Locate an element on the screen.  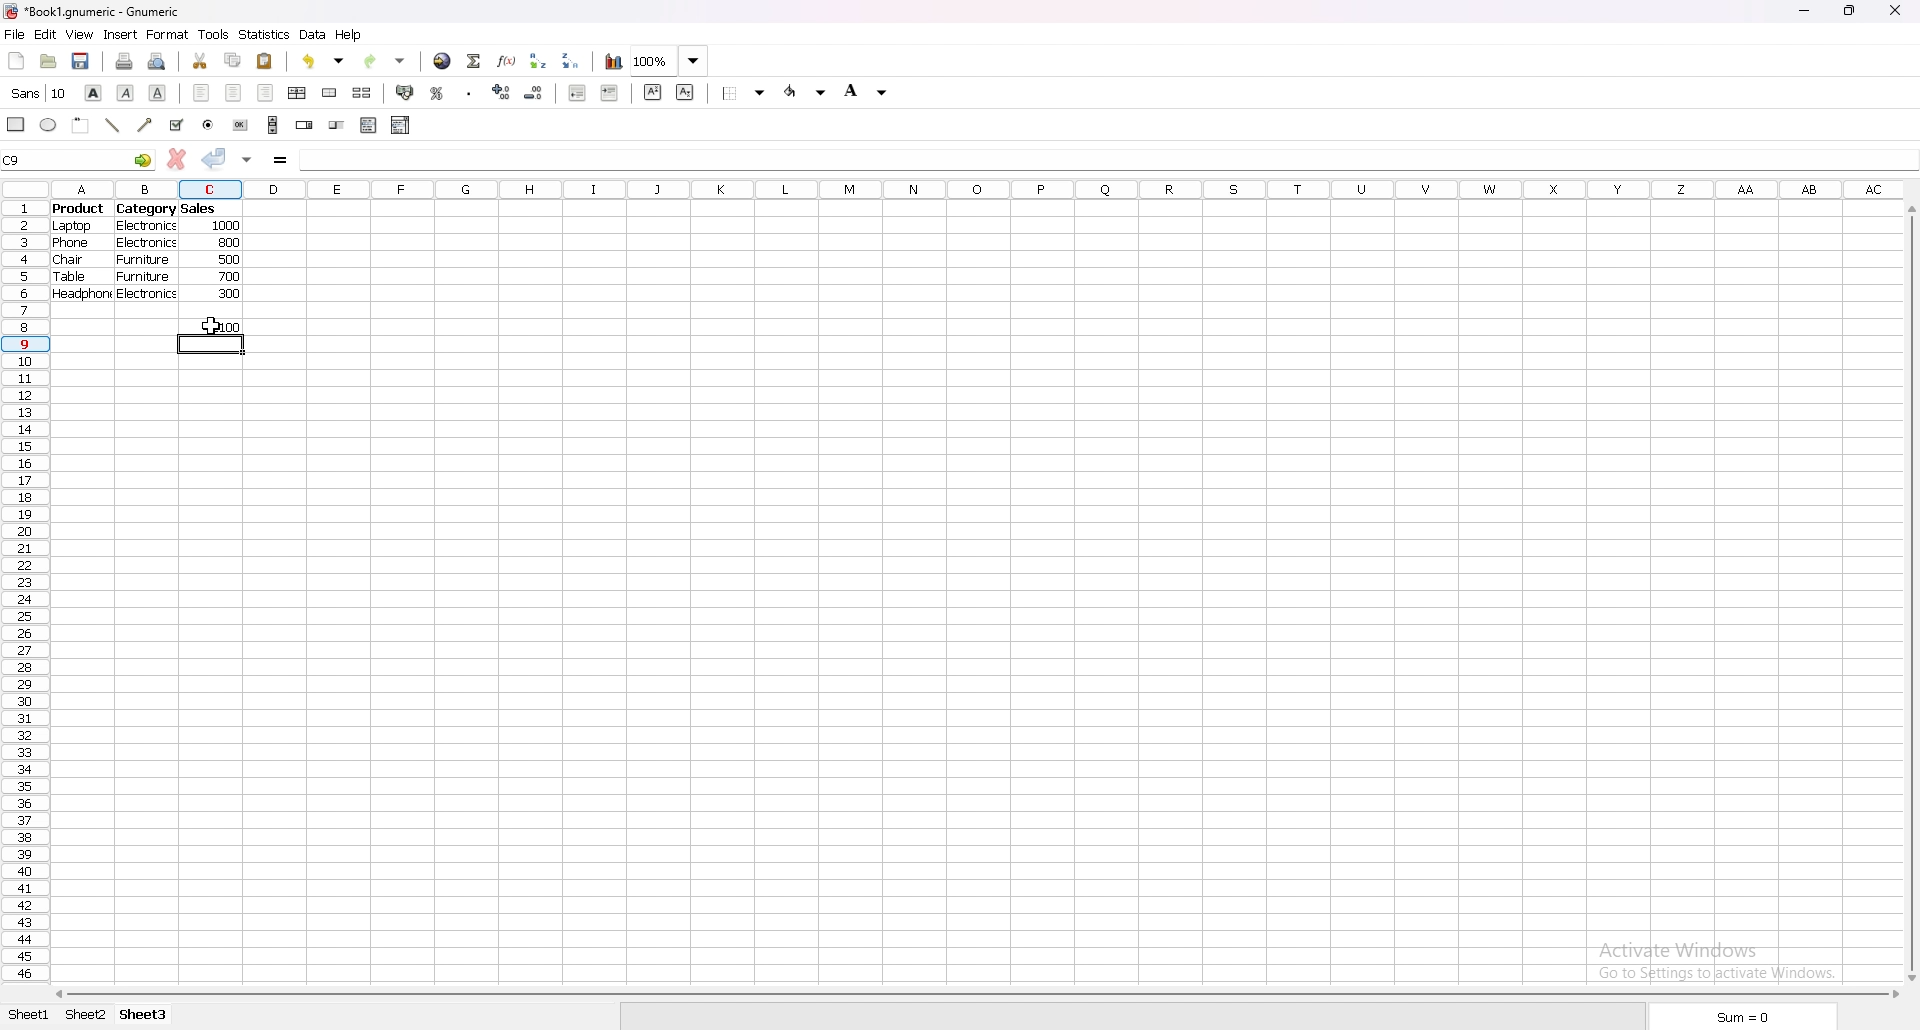
furniture is located at coordinates (144, 260).